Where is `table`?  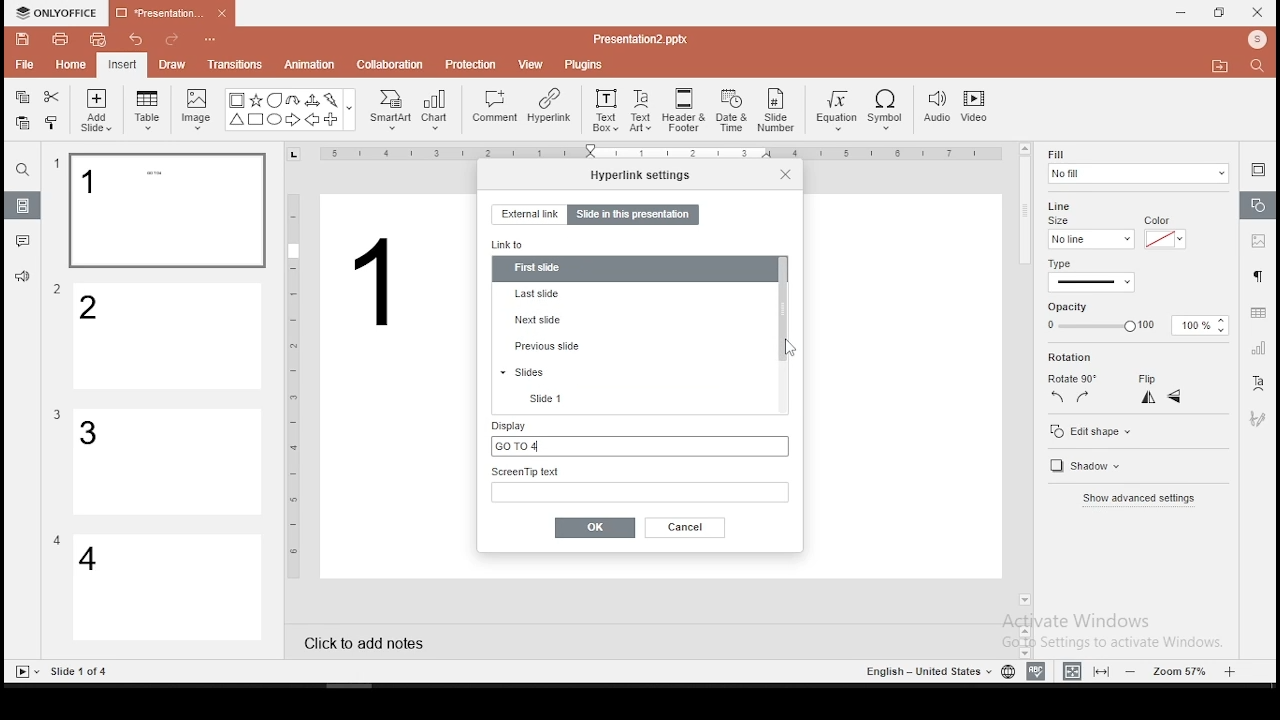
table is located at coordinates (147, 107).